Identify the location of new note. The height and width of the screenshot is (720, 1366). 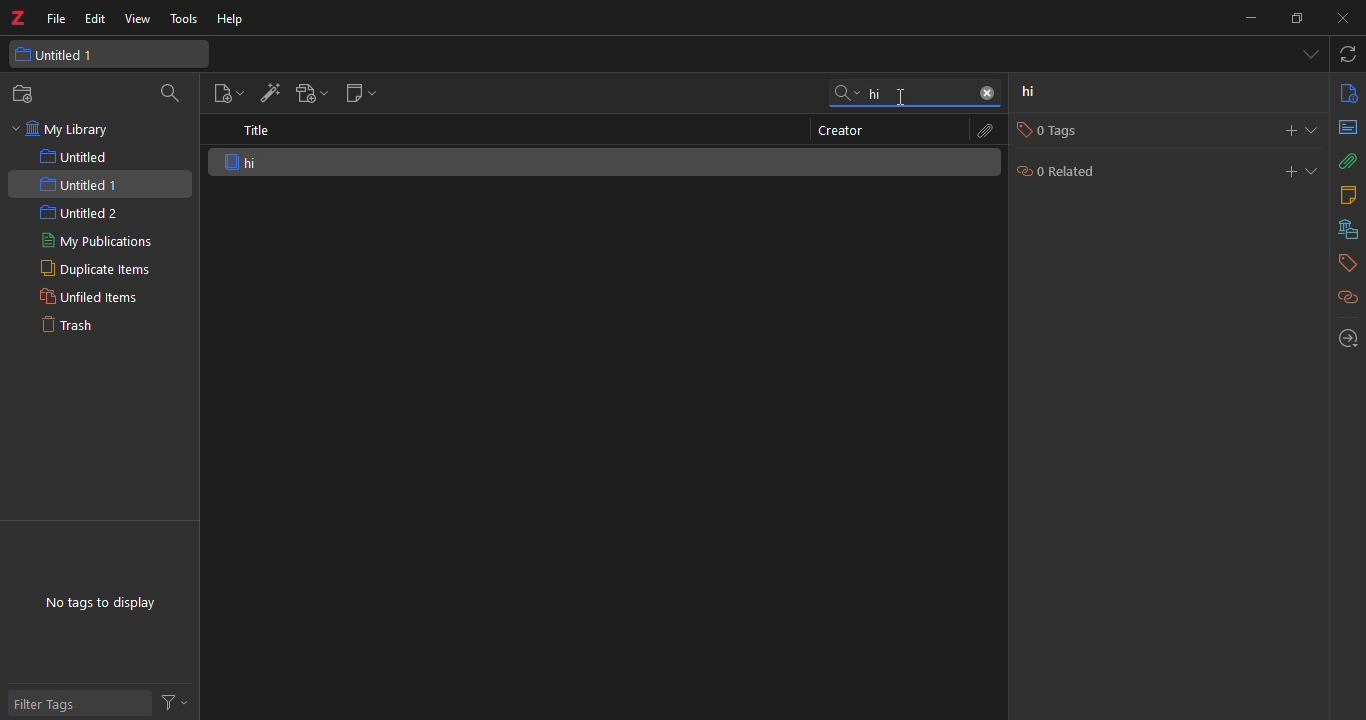
(360, 93).